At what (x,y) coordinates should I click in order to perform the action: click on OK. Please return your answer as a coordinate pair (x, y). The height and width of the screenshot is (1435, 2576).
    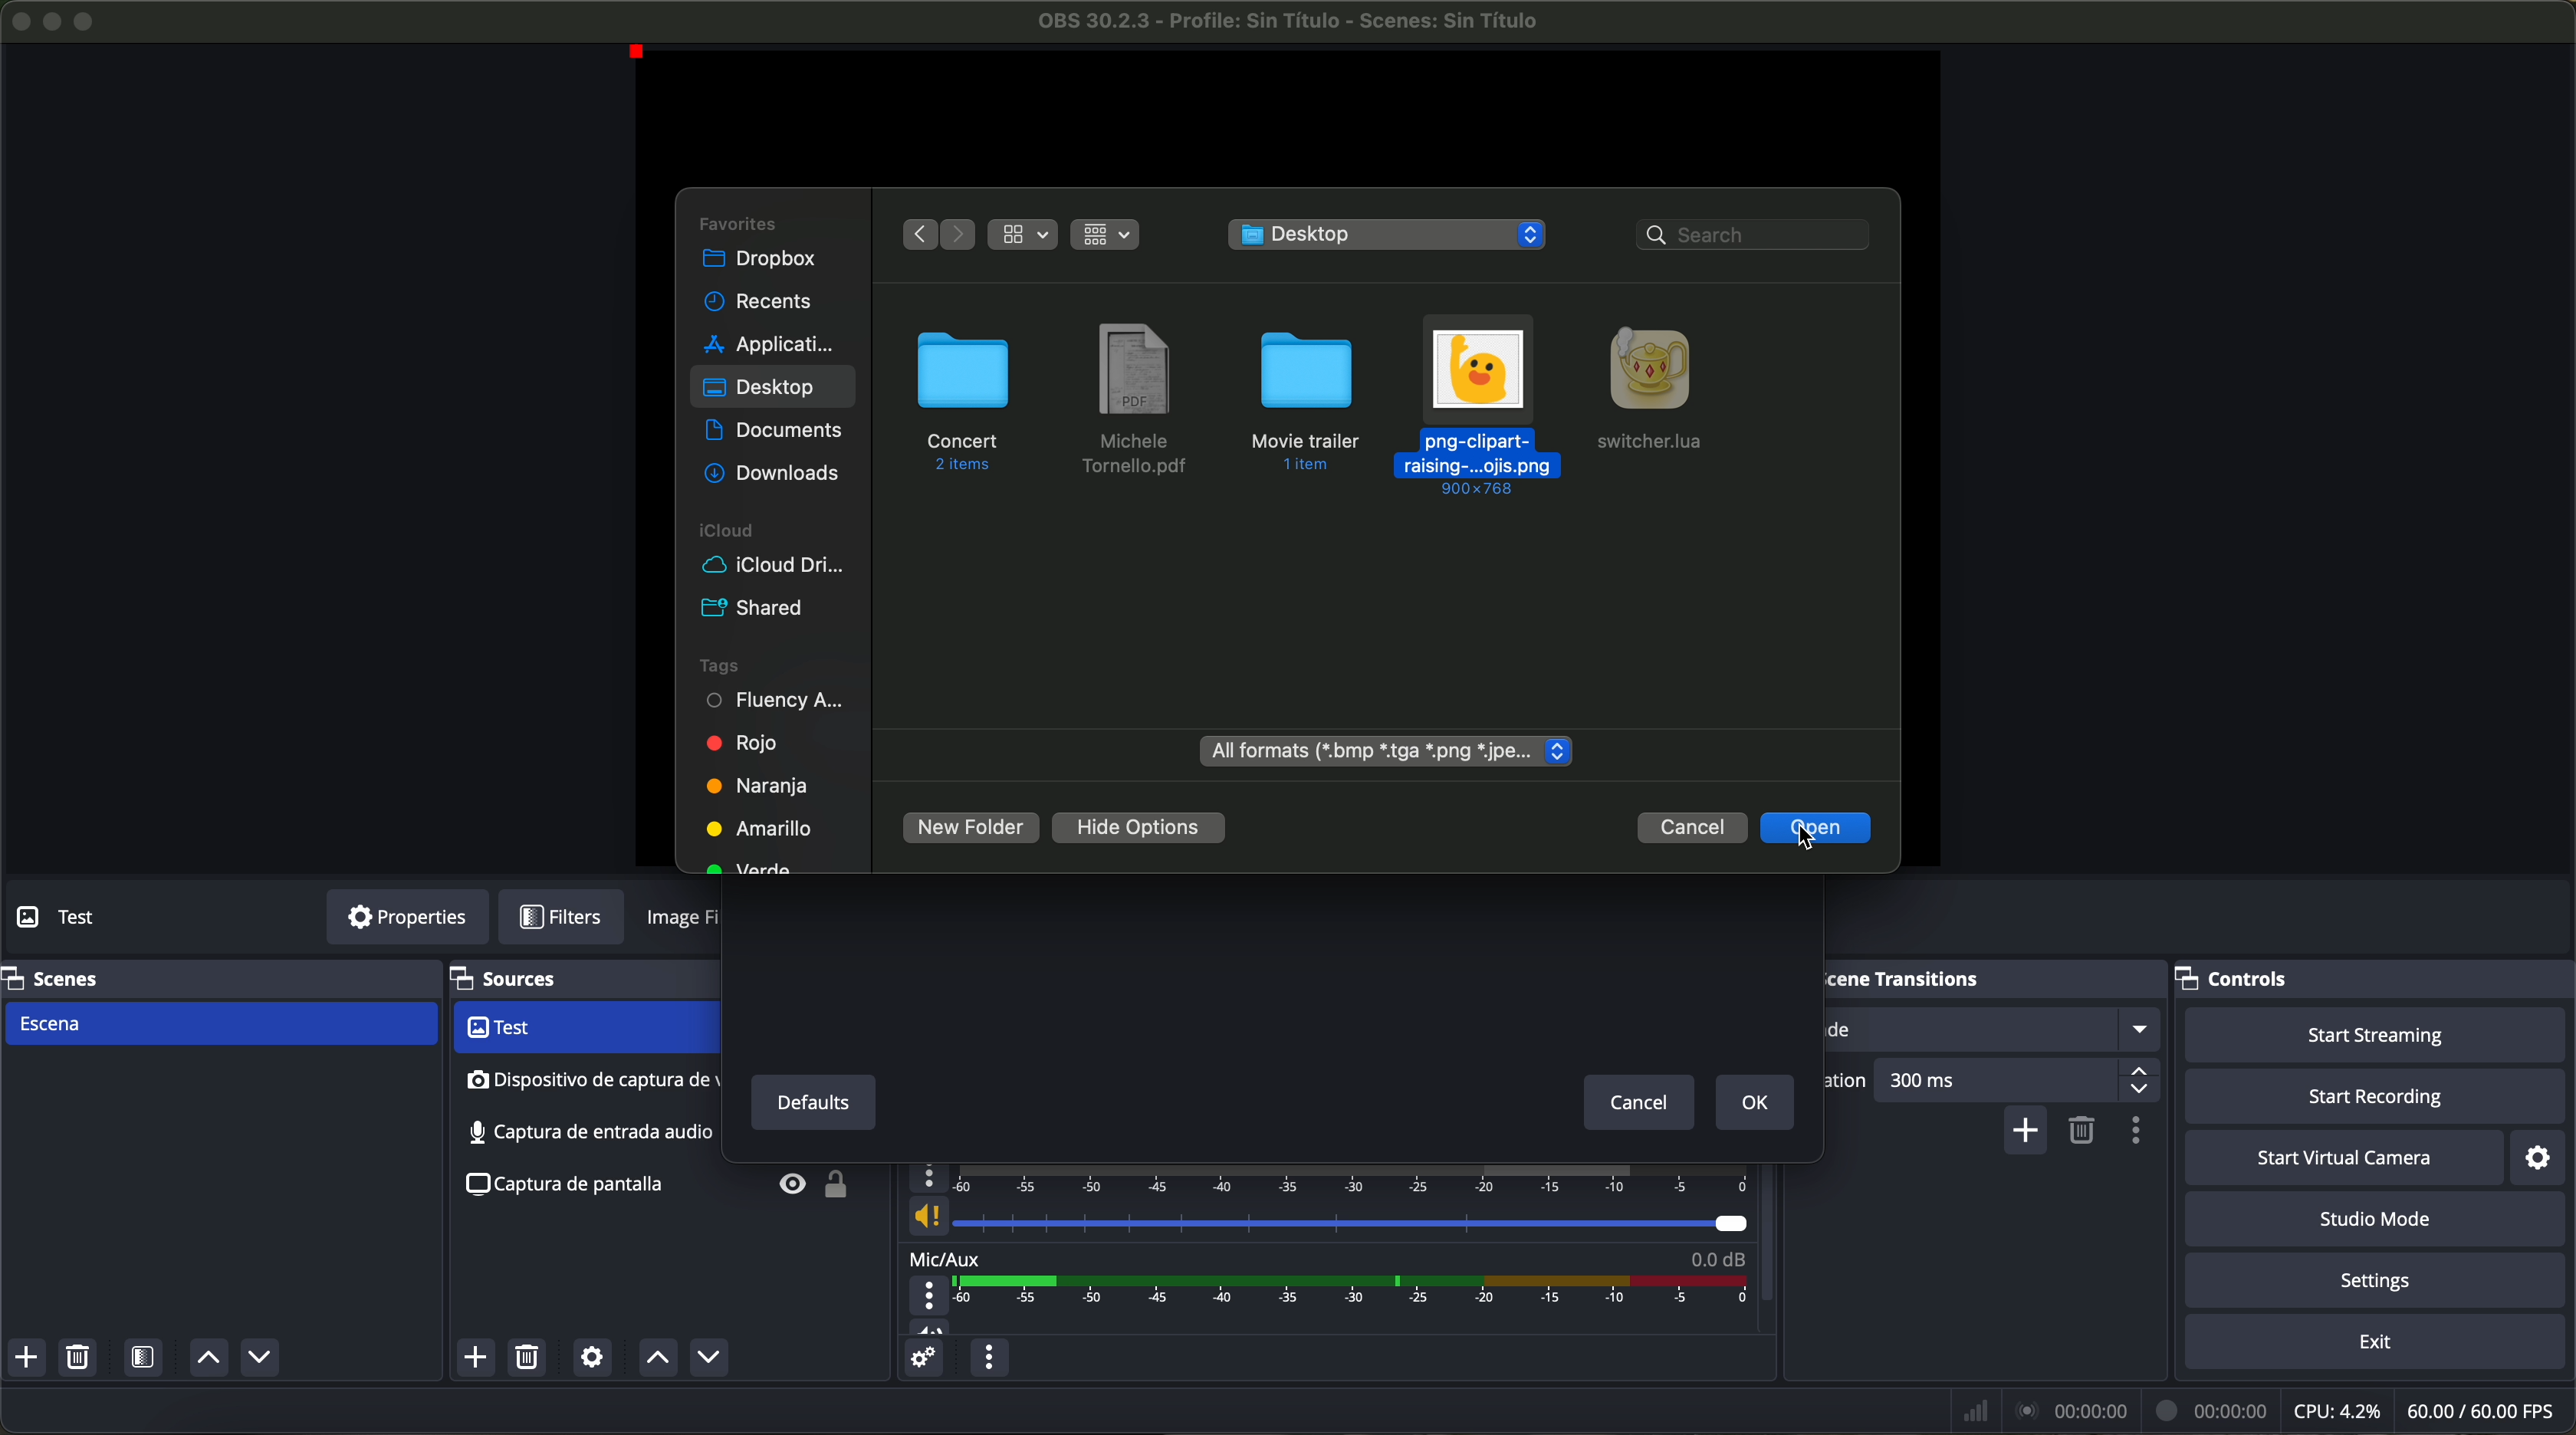
    Looking at the image, I should click on (1755, 1104).